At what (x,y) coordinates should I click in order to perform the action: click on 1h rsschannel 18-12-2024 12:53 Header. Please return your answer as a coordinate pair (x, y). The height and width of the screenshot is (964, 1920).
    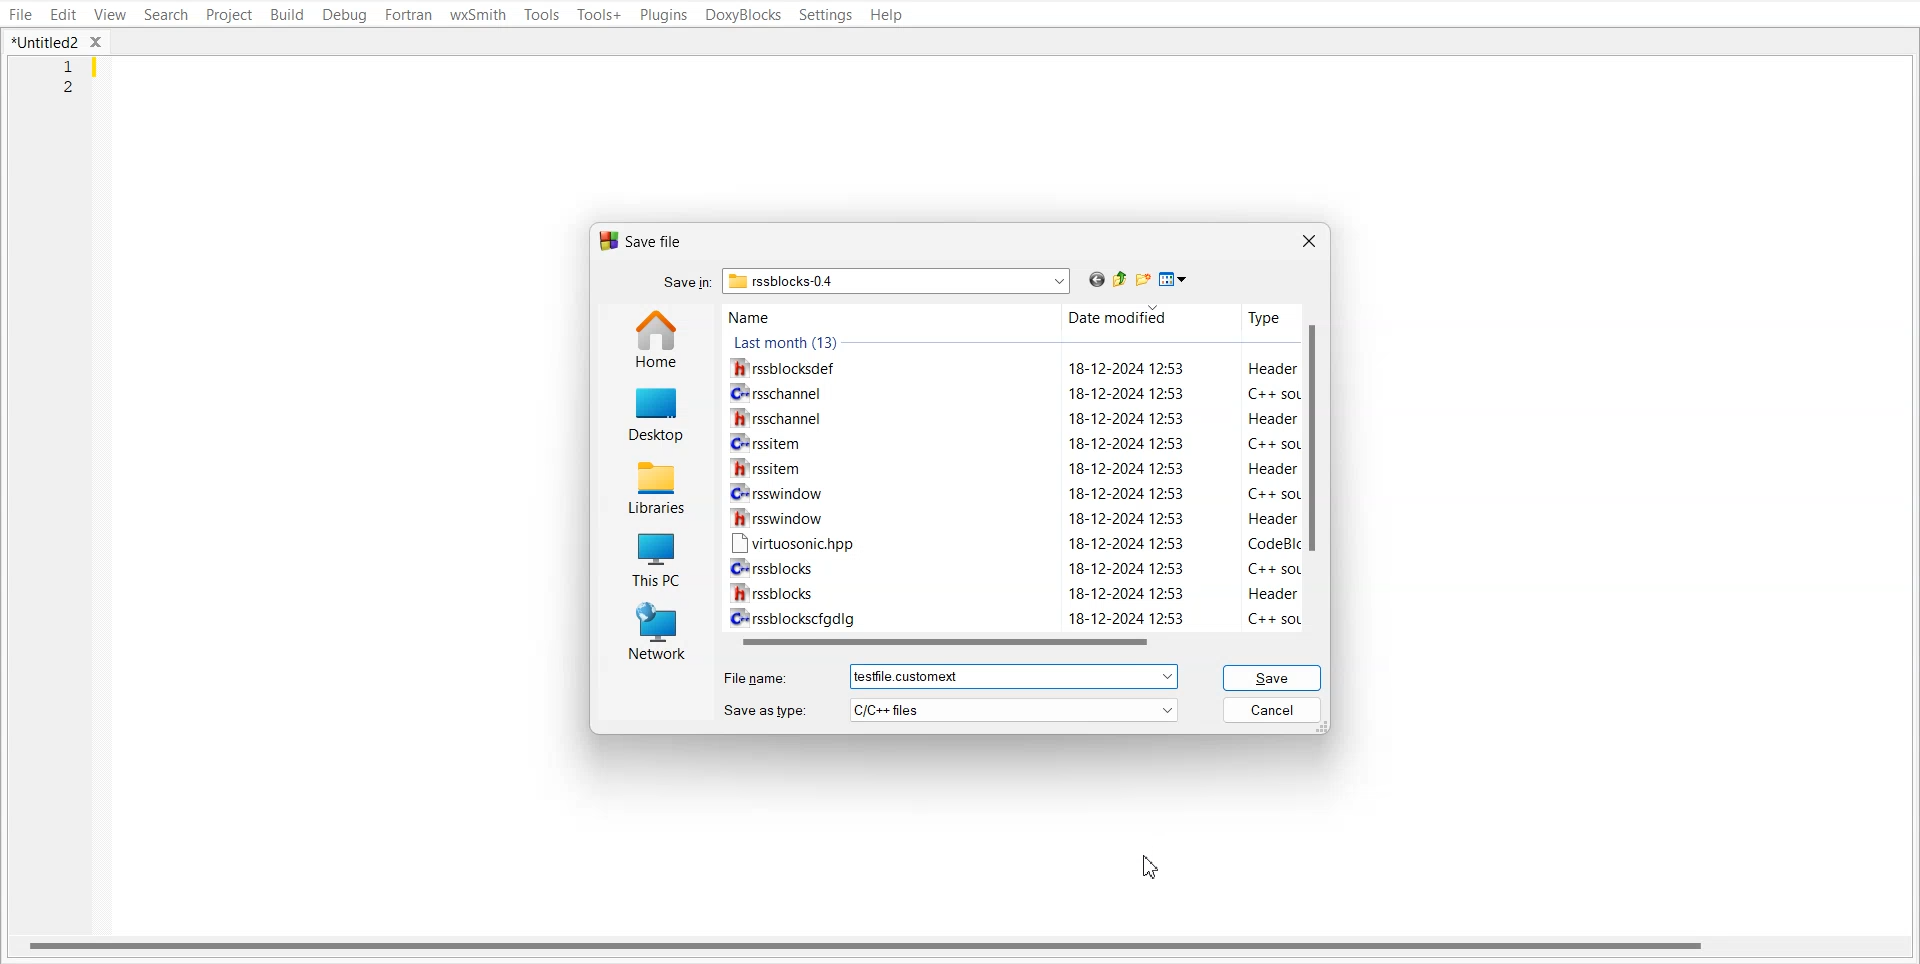
    Looking at the image, I should click on (1012, 419).